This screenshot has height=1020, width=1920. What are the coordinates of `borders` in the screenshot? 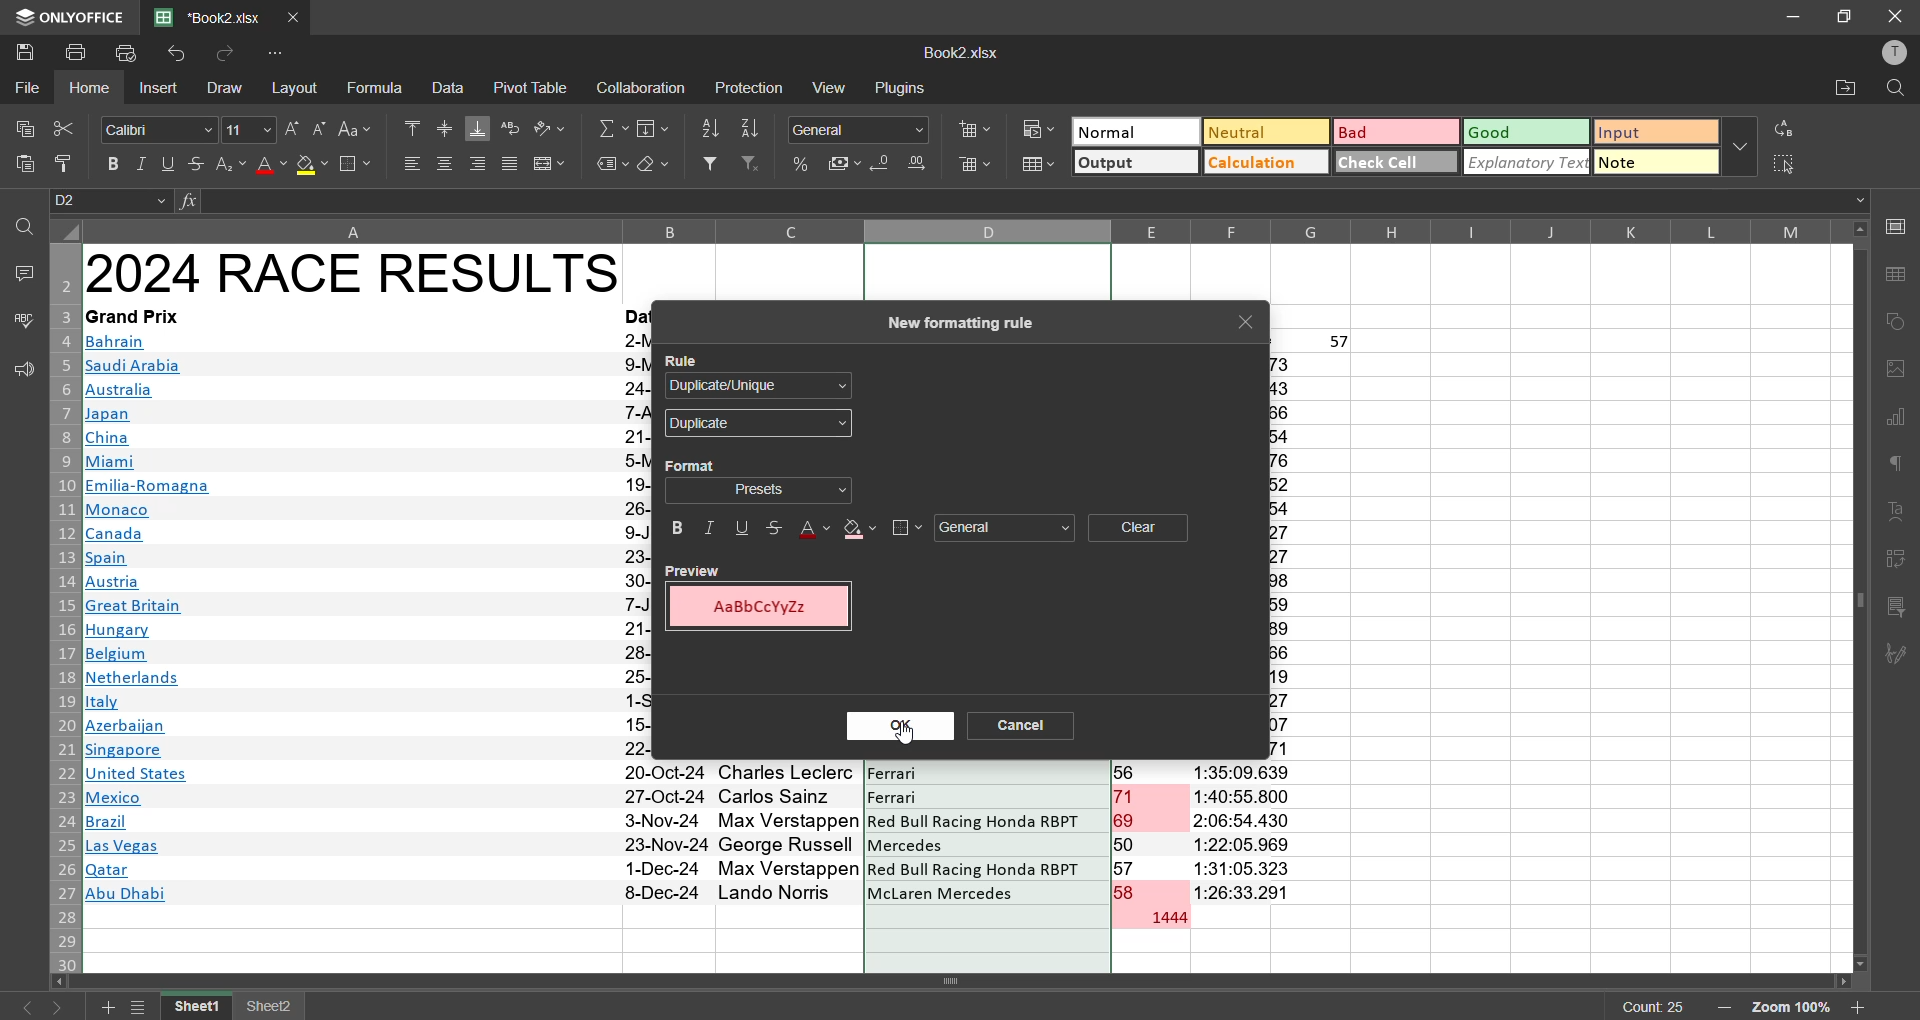 It's located at (906, 528).